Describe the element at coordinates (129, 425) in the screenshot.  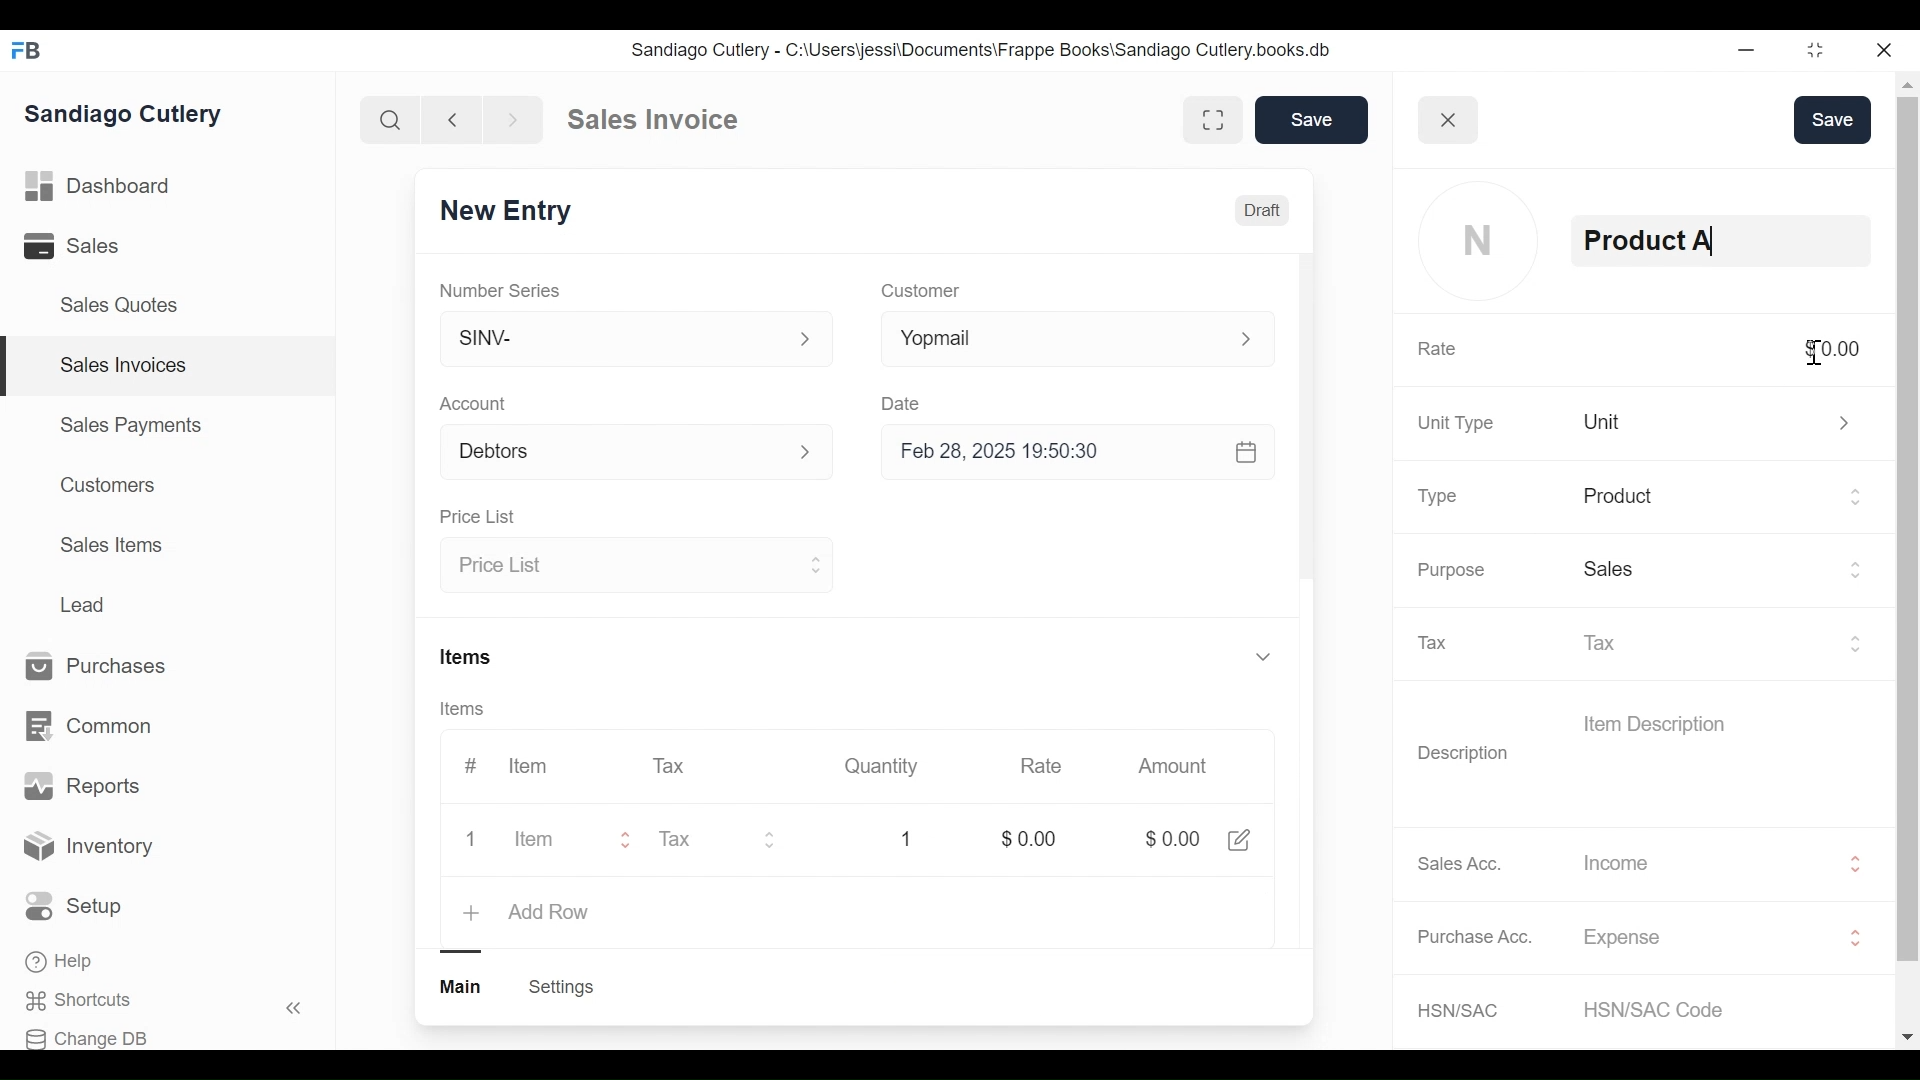
I see `Sales Payments` at that location.